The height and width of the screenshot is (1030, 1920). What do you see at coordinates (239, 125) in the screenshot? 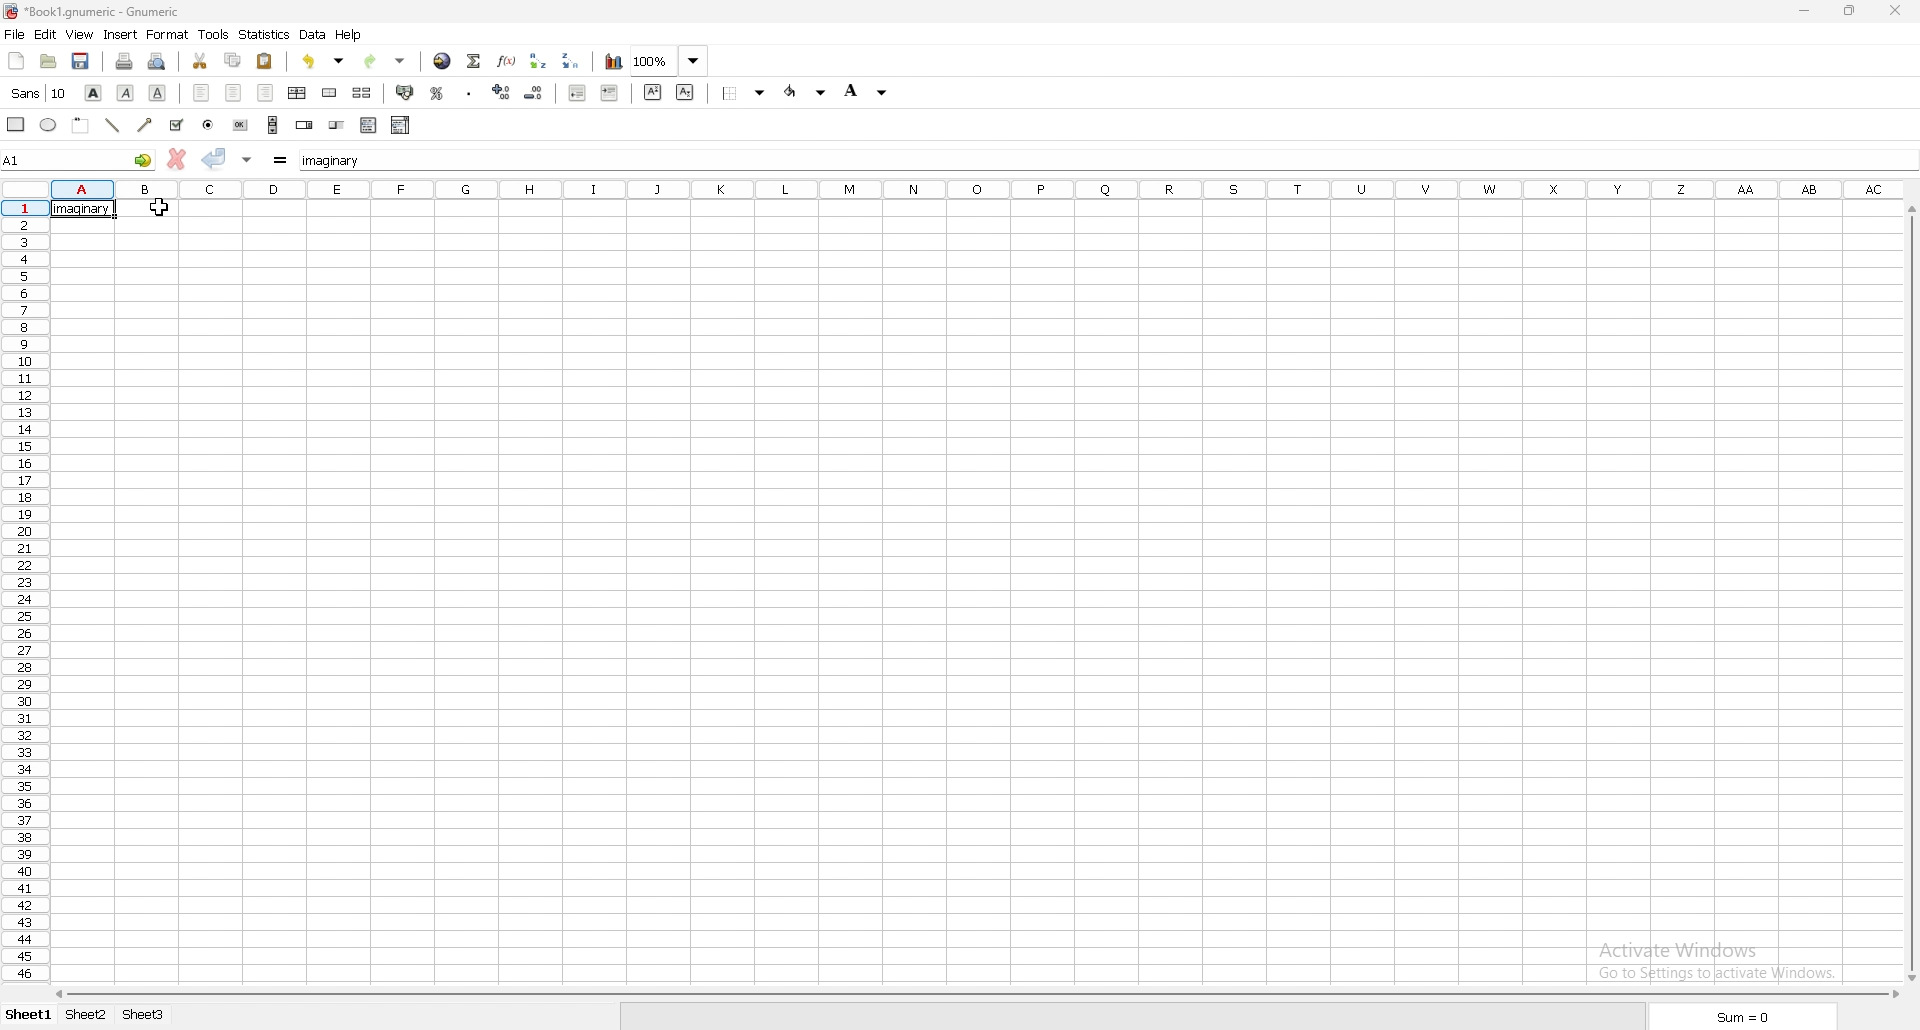
I see `button` at bounding box center [239, 125].